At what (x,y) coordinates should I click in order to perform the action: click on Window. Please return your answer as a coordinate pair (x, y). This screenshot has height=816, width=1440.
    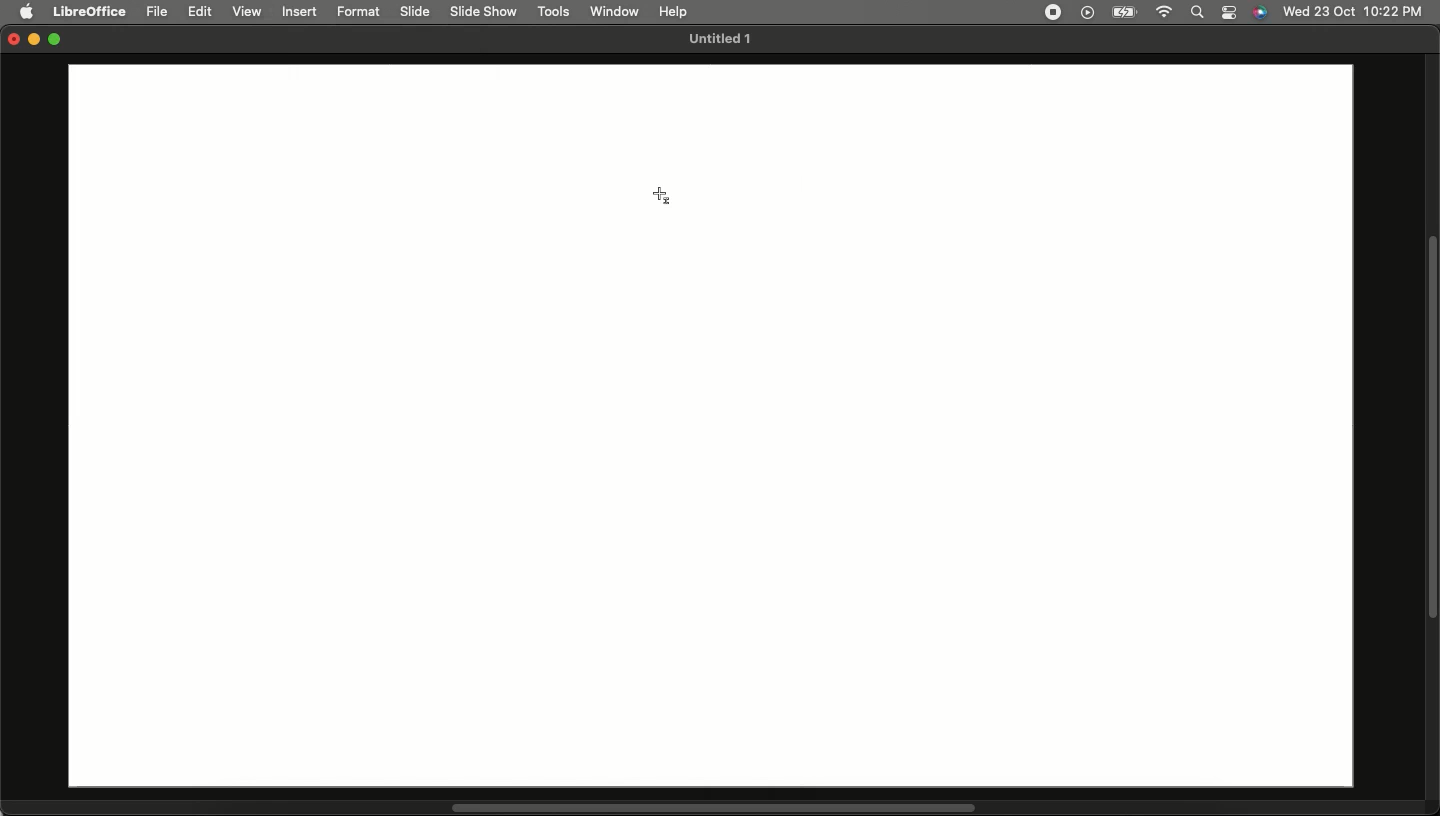
    Looking at the image, I should click on (616, 11).